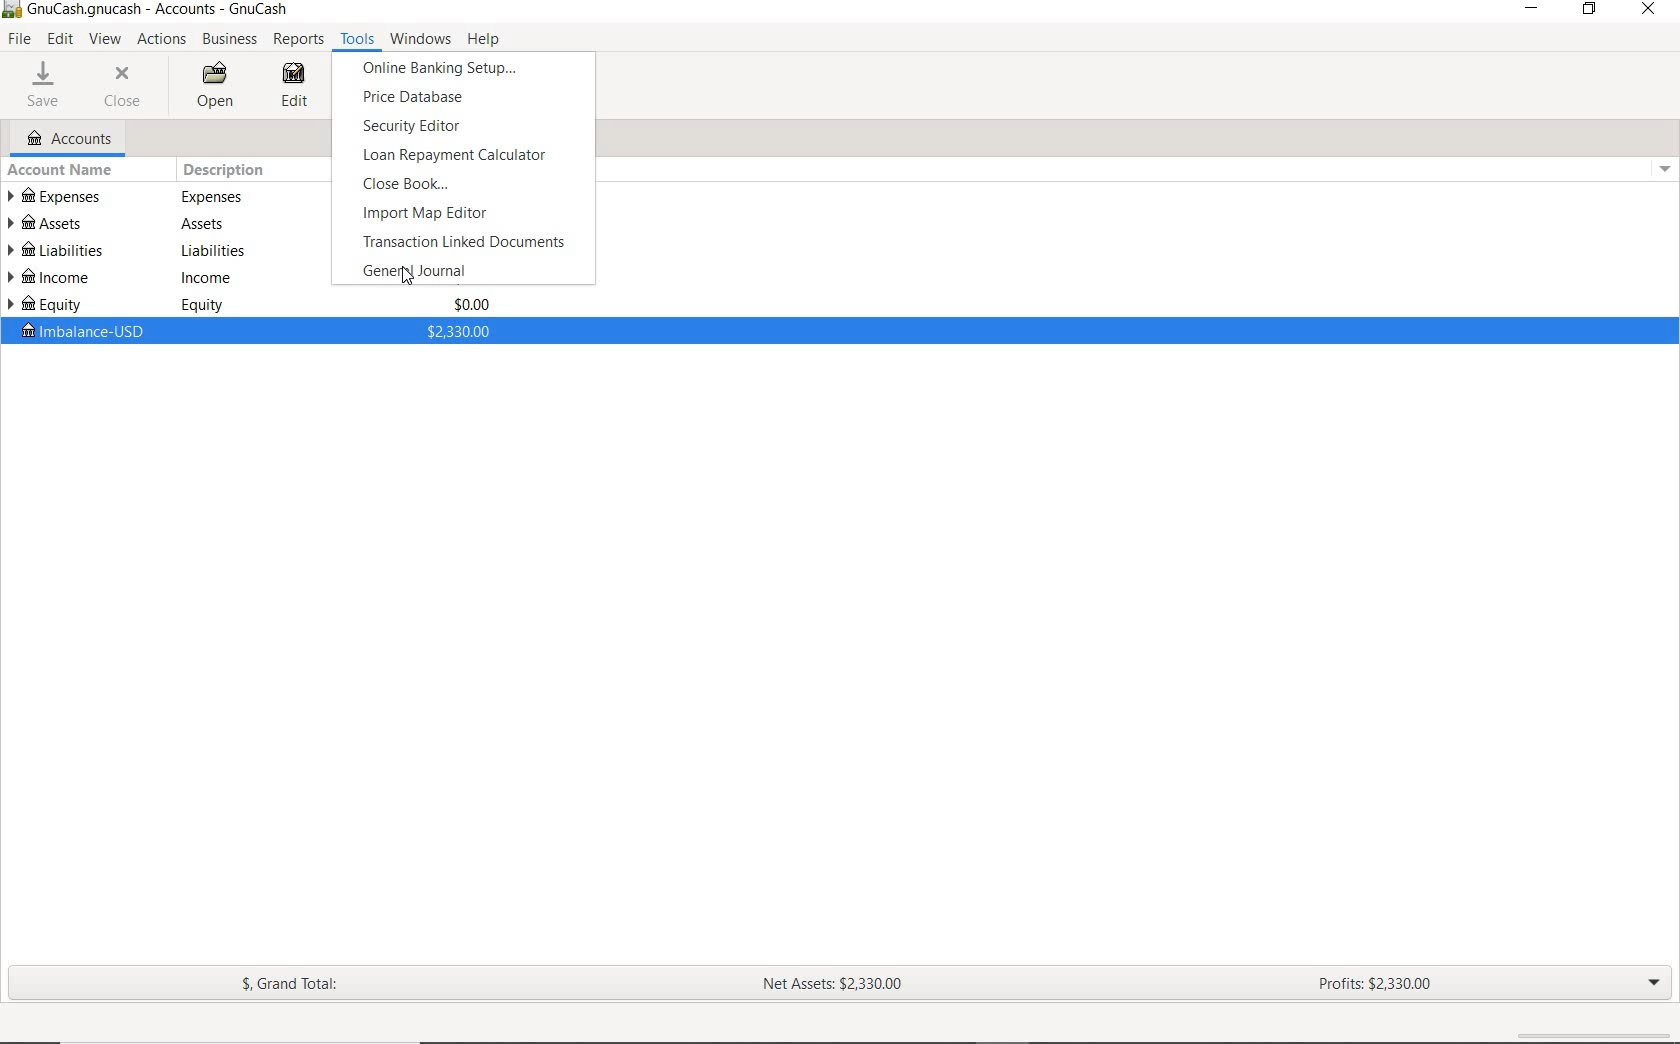 The height and width of the screenshot is (1044, 1680). I want to click on EDIT, so click(299, 87).